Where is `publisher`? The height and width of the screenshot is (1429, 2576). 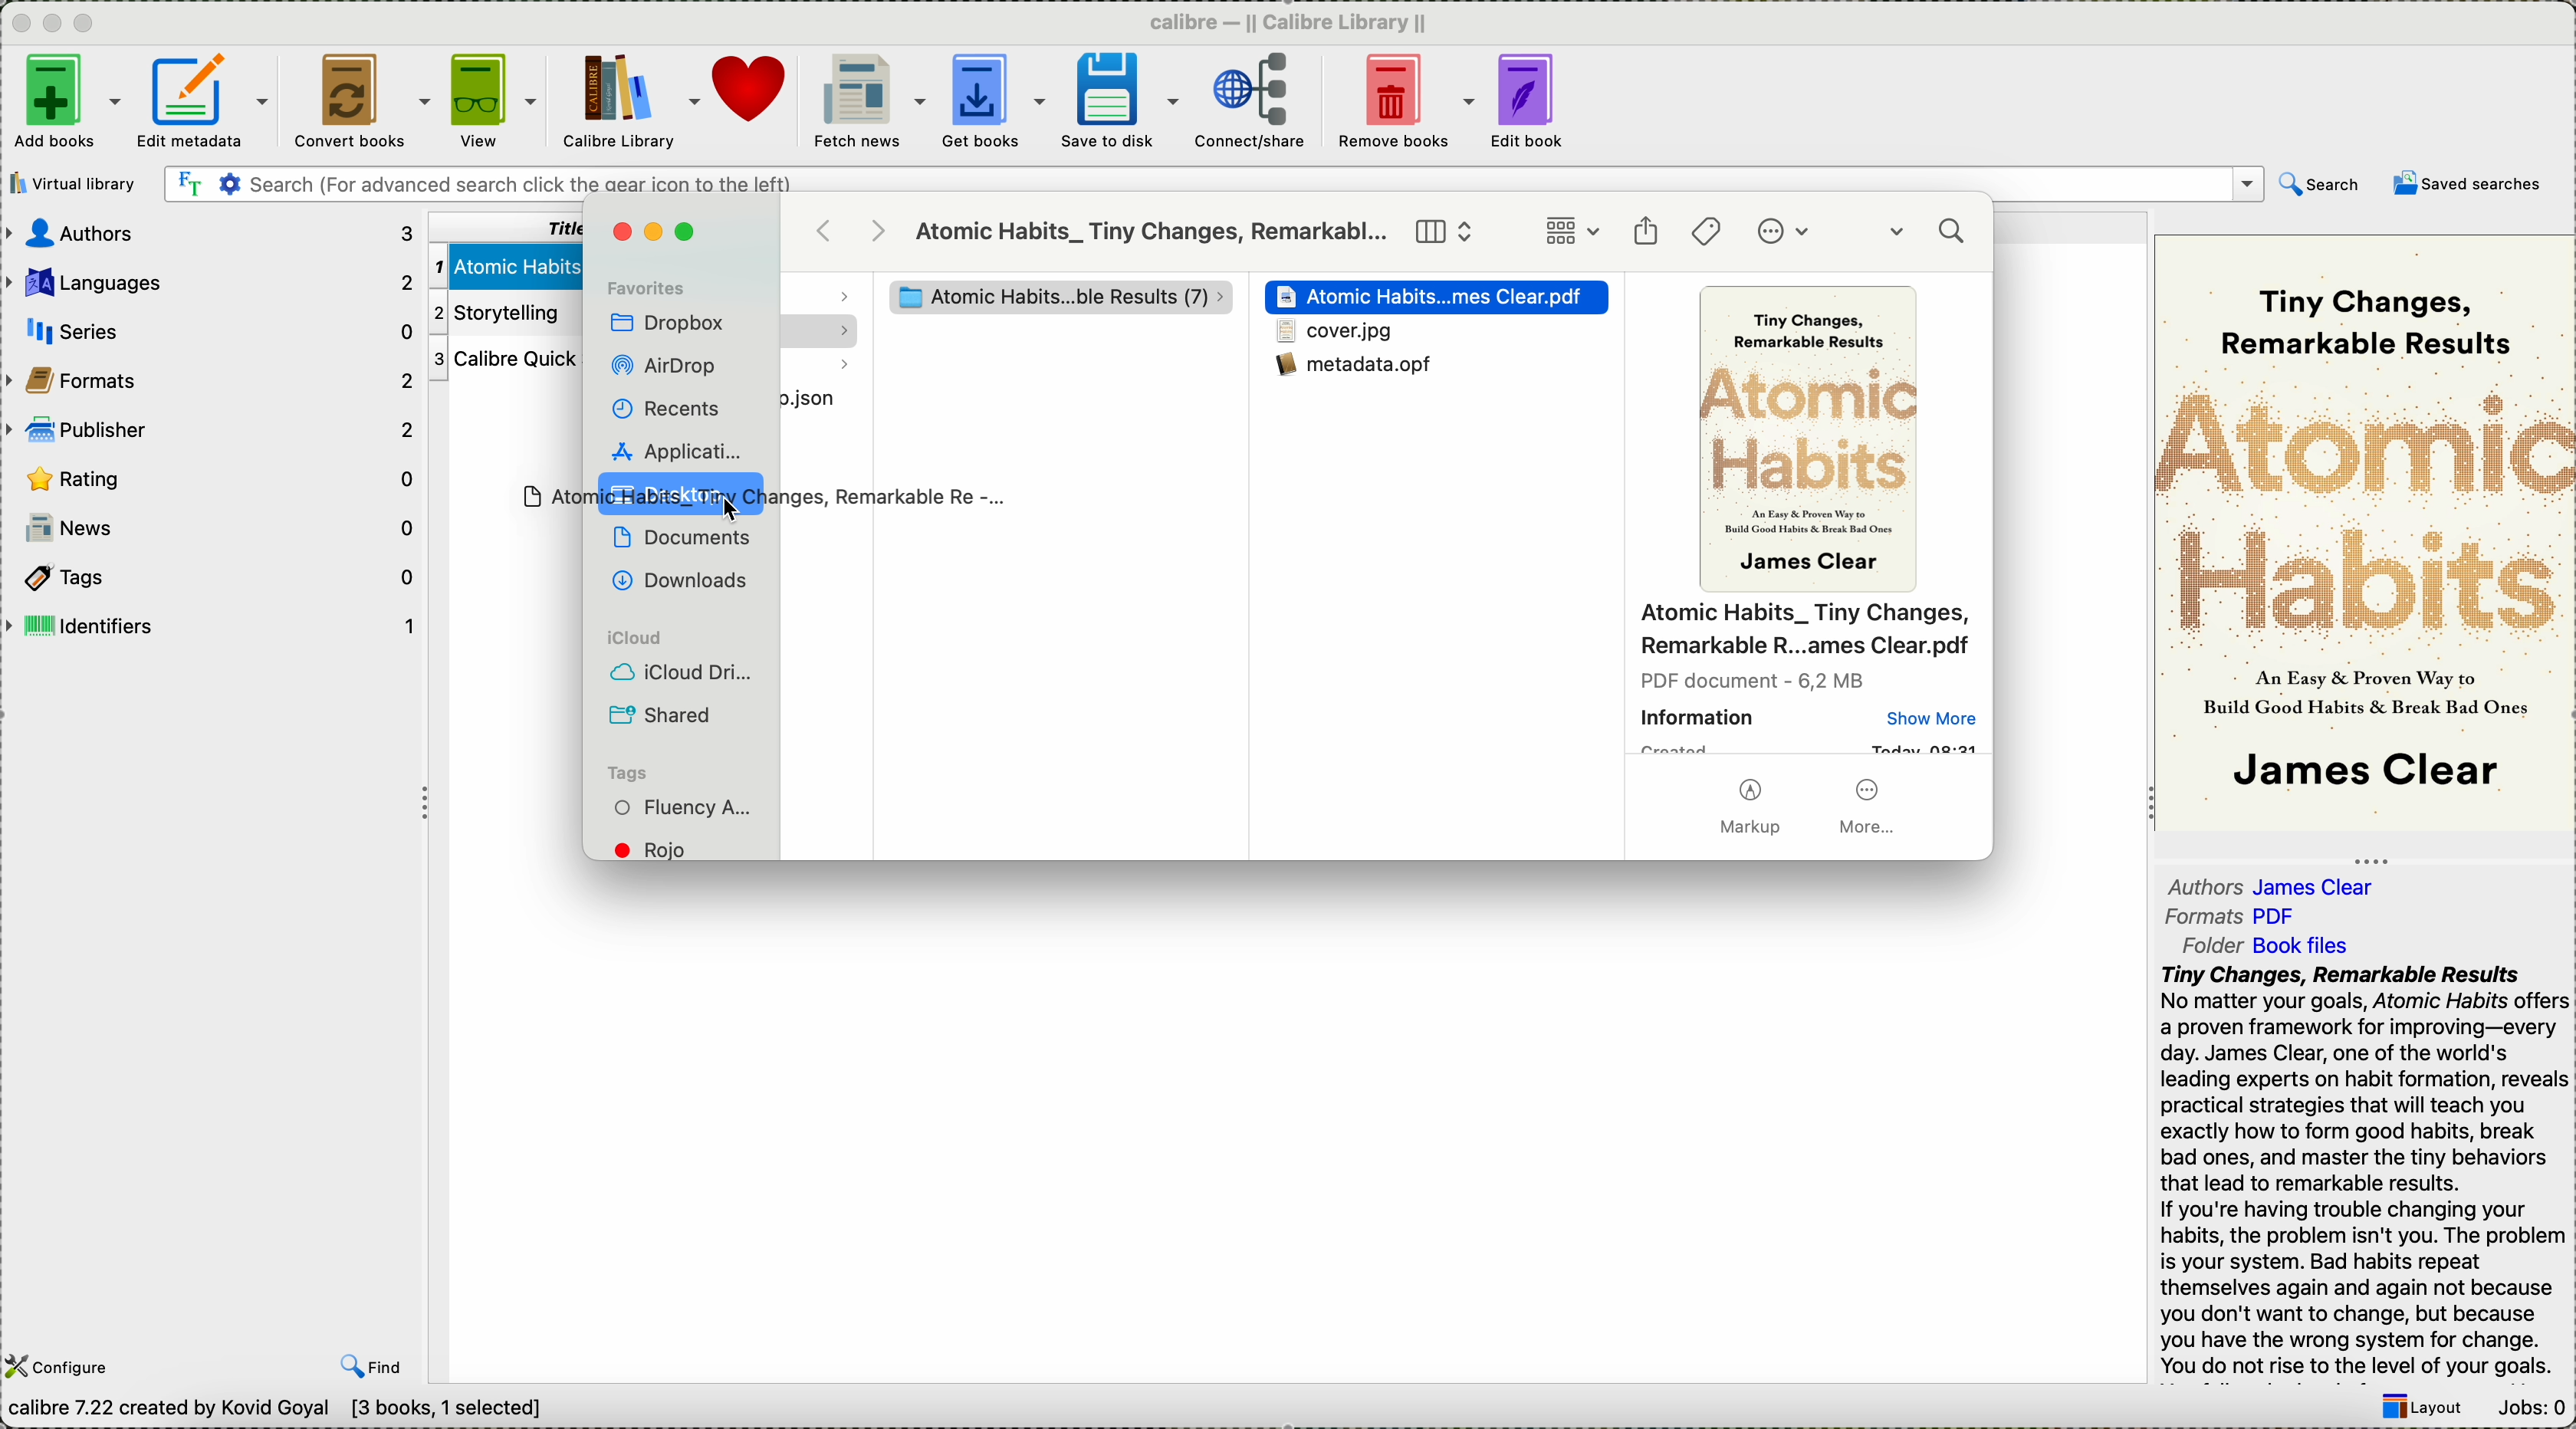
publisher is located at coordinates (213, 428).